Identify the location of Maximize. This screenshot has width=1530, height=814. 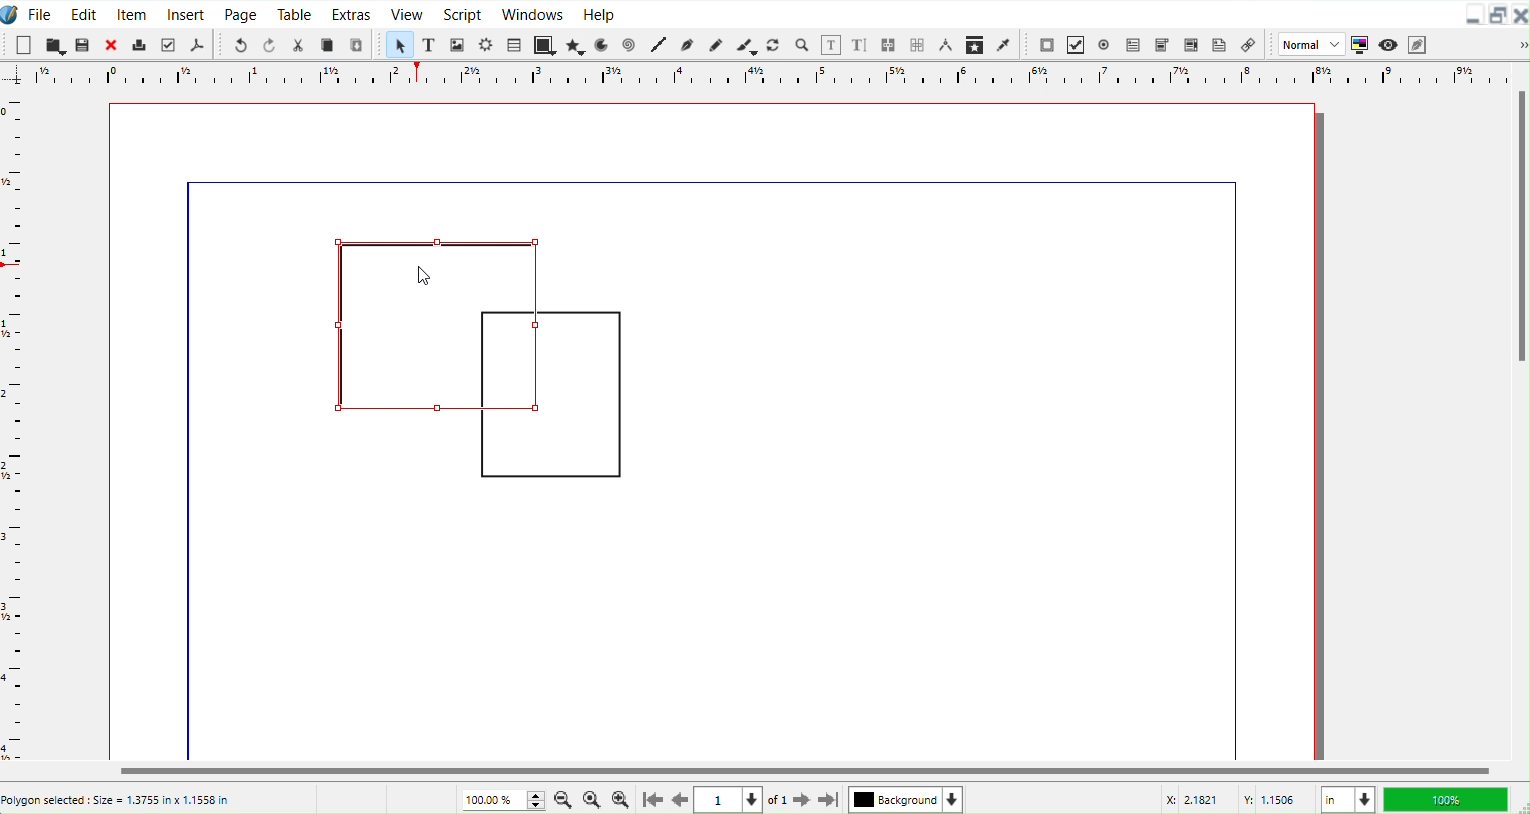
(1499, 15).